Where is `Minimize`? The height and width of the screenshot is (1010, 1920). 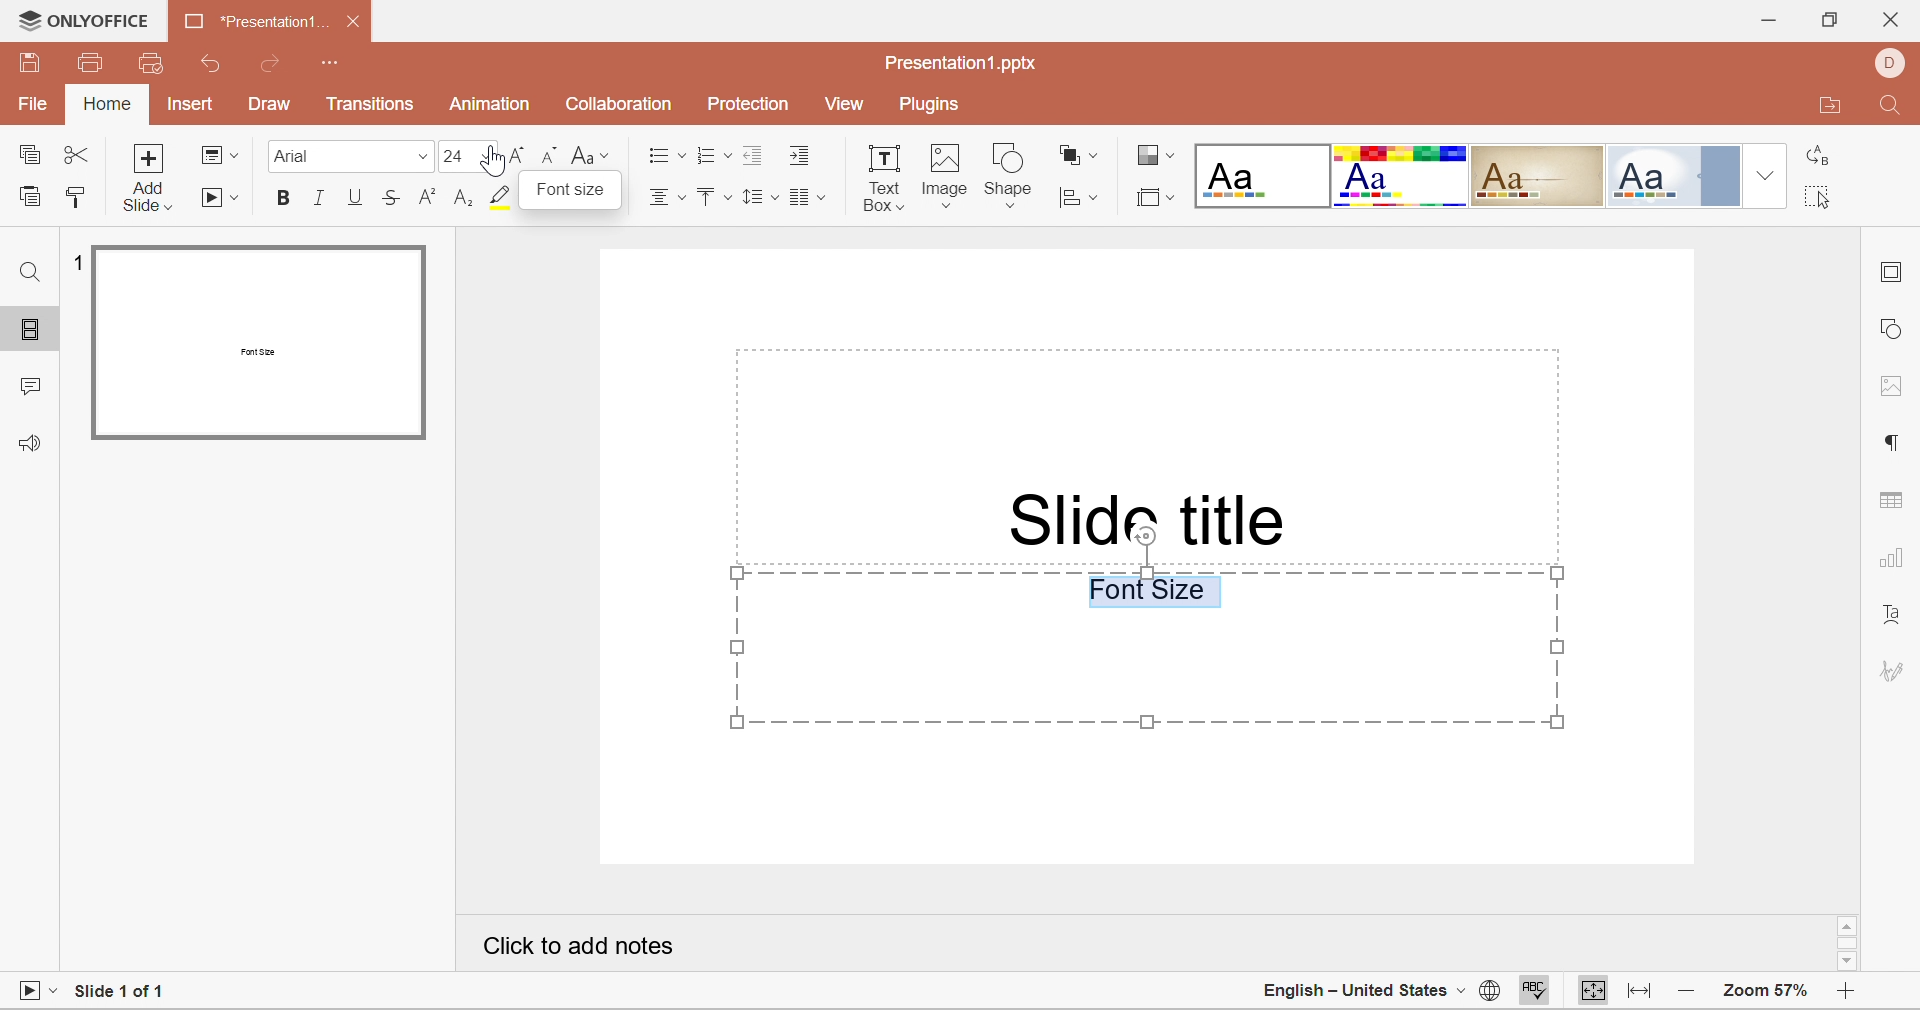 Minimize is located at coordinates (1767, 19).